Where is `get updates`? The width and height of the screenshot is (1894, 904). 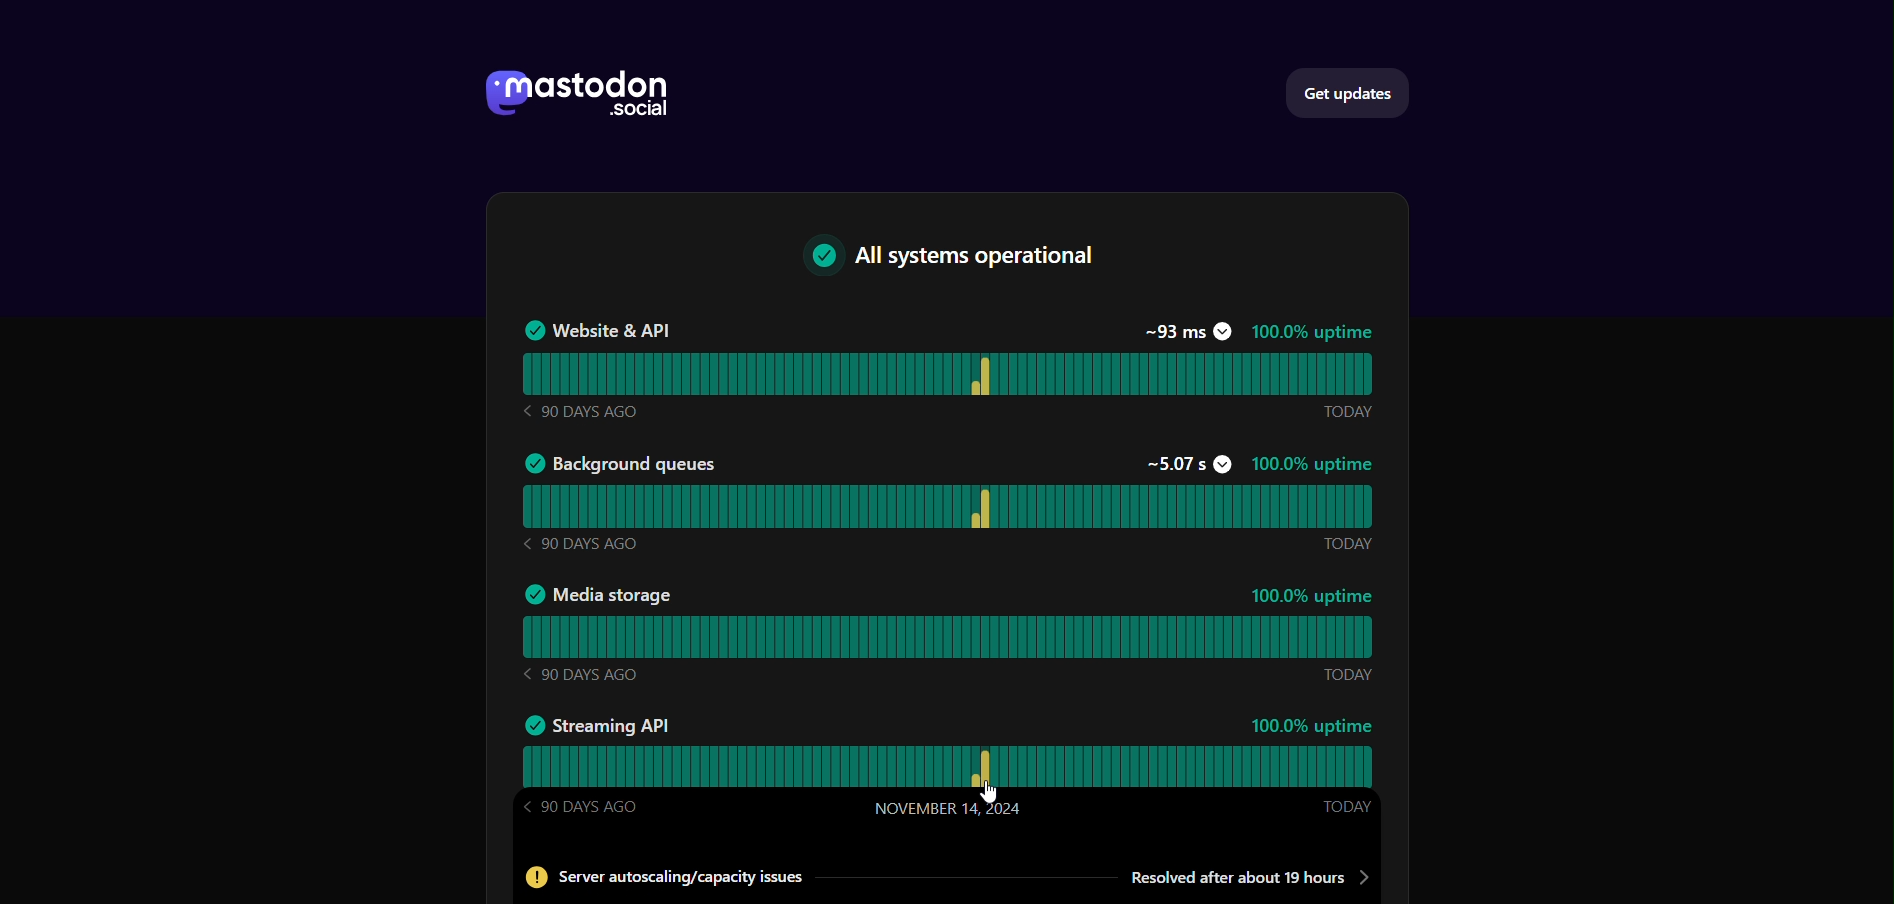 get updates is located at coordinates (1355, 91).